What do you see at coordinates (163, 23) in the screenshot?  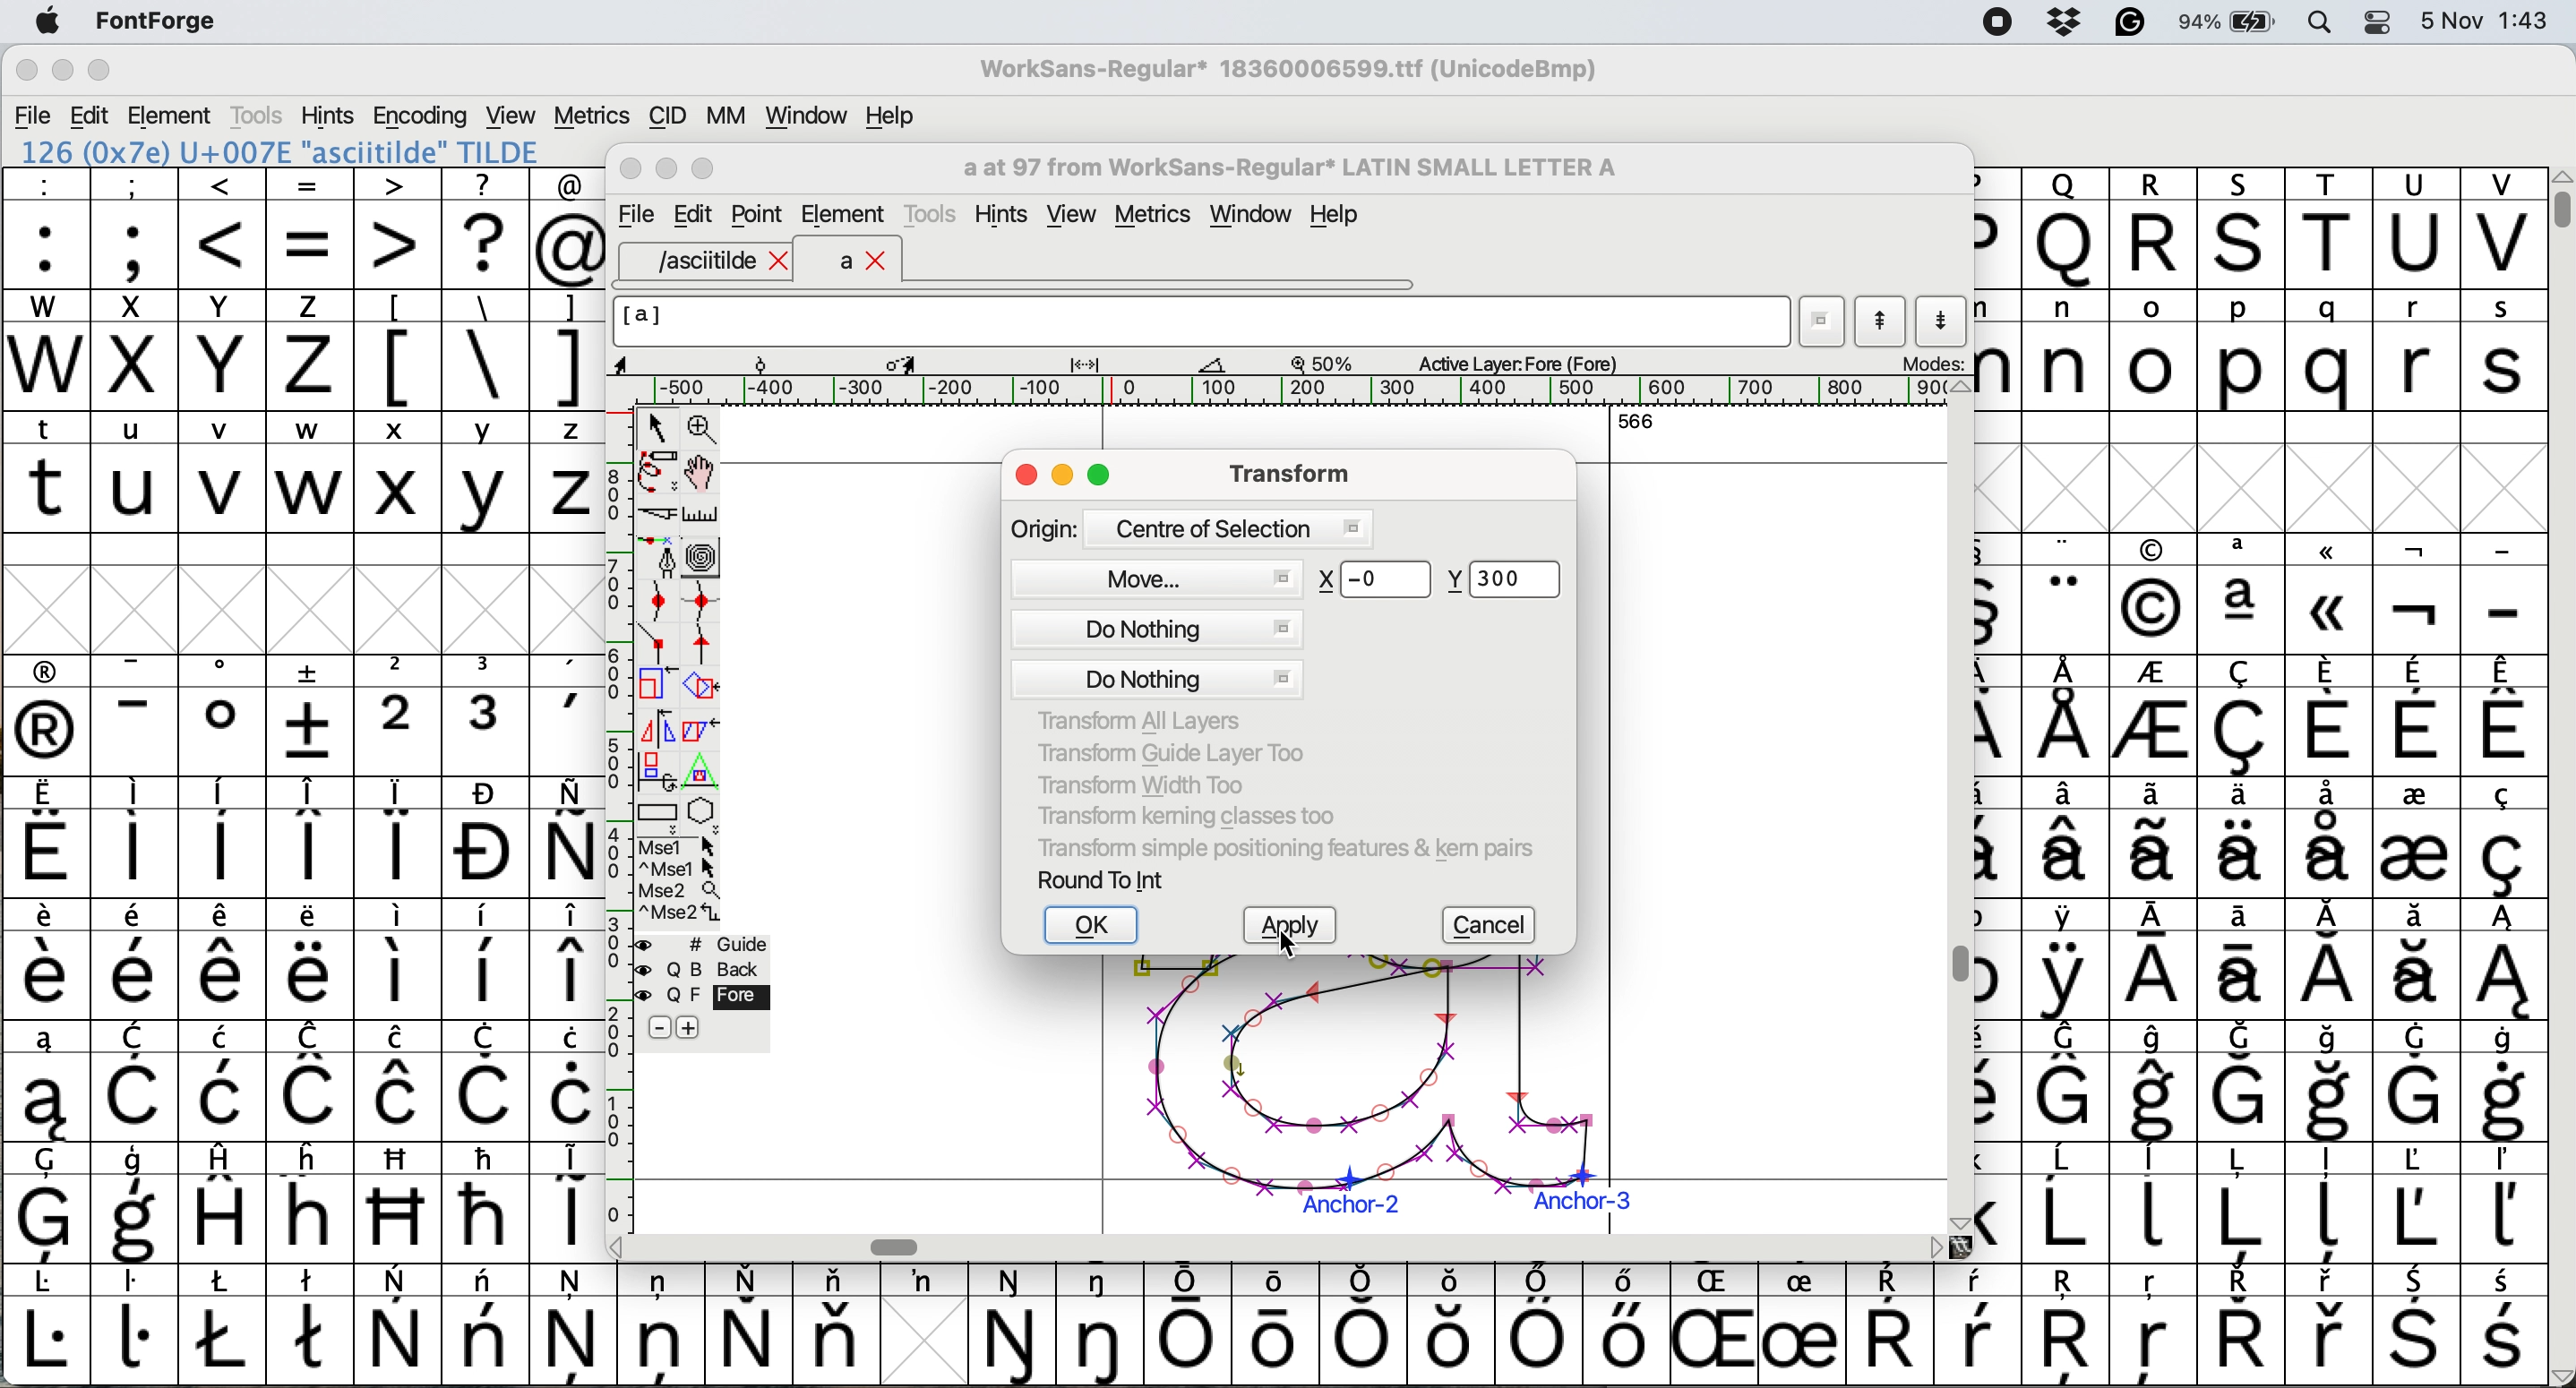 I see `fontforge` at bounding box center [163, 23].